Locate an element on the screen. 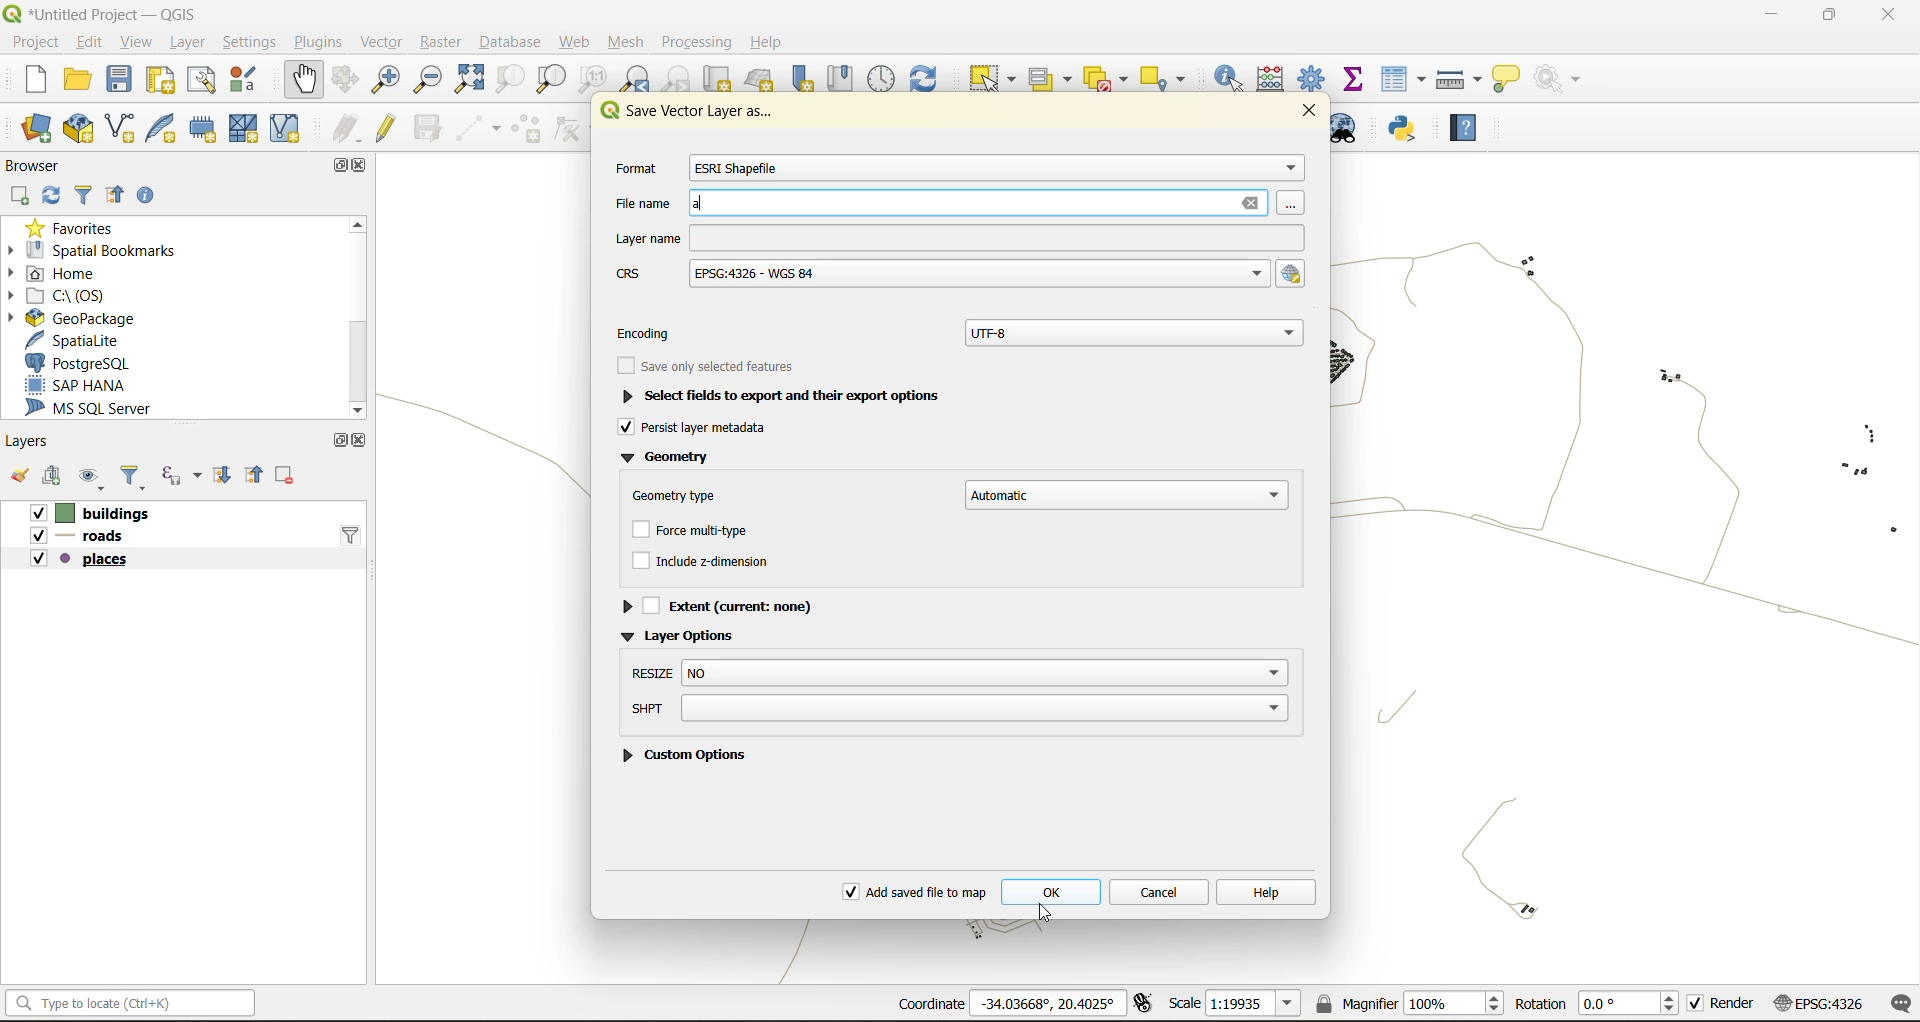 Image resolution: width=1920 pixels, height=1022 pixels. format is located at coordinates (634, 171).